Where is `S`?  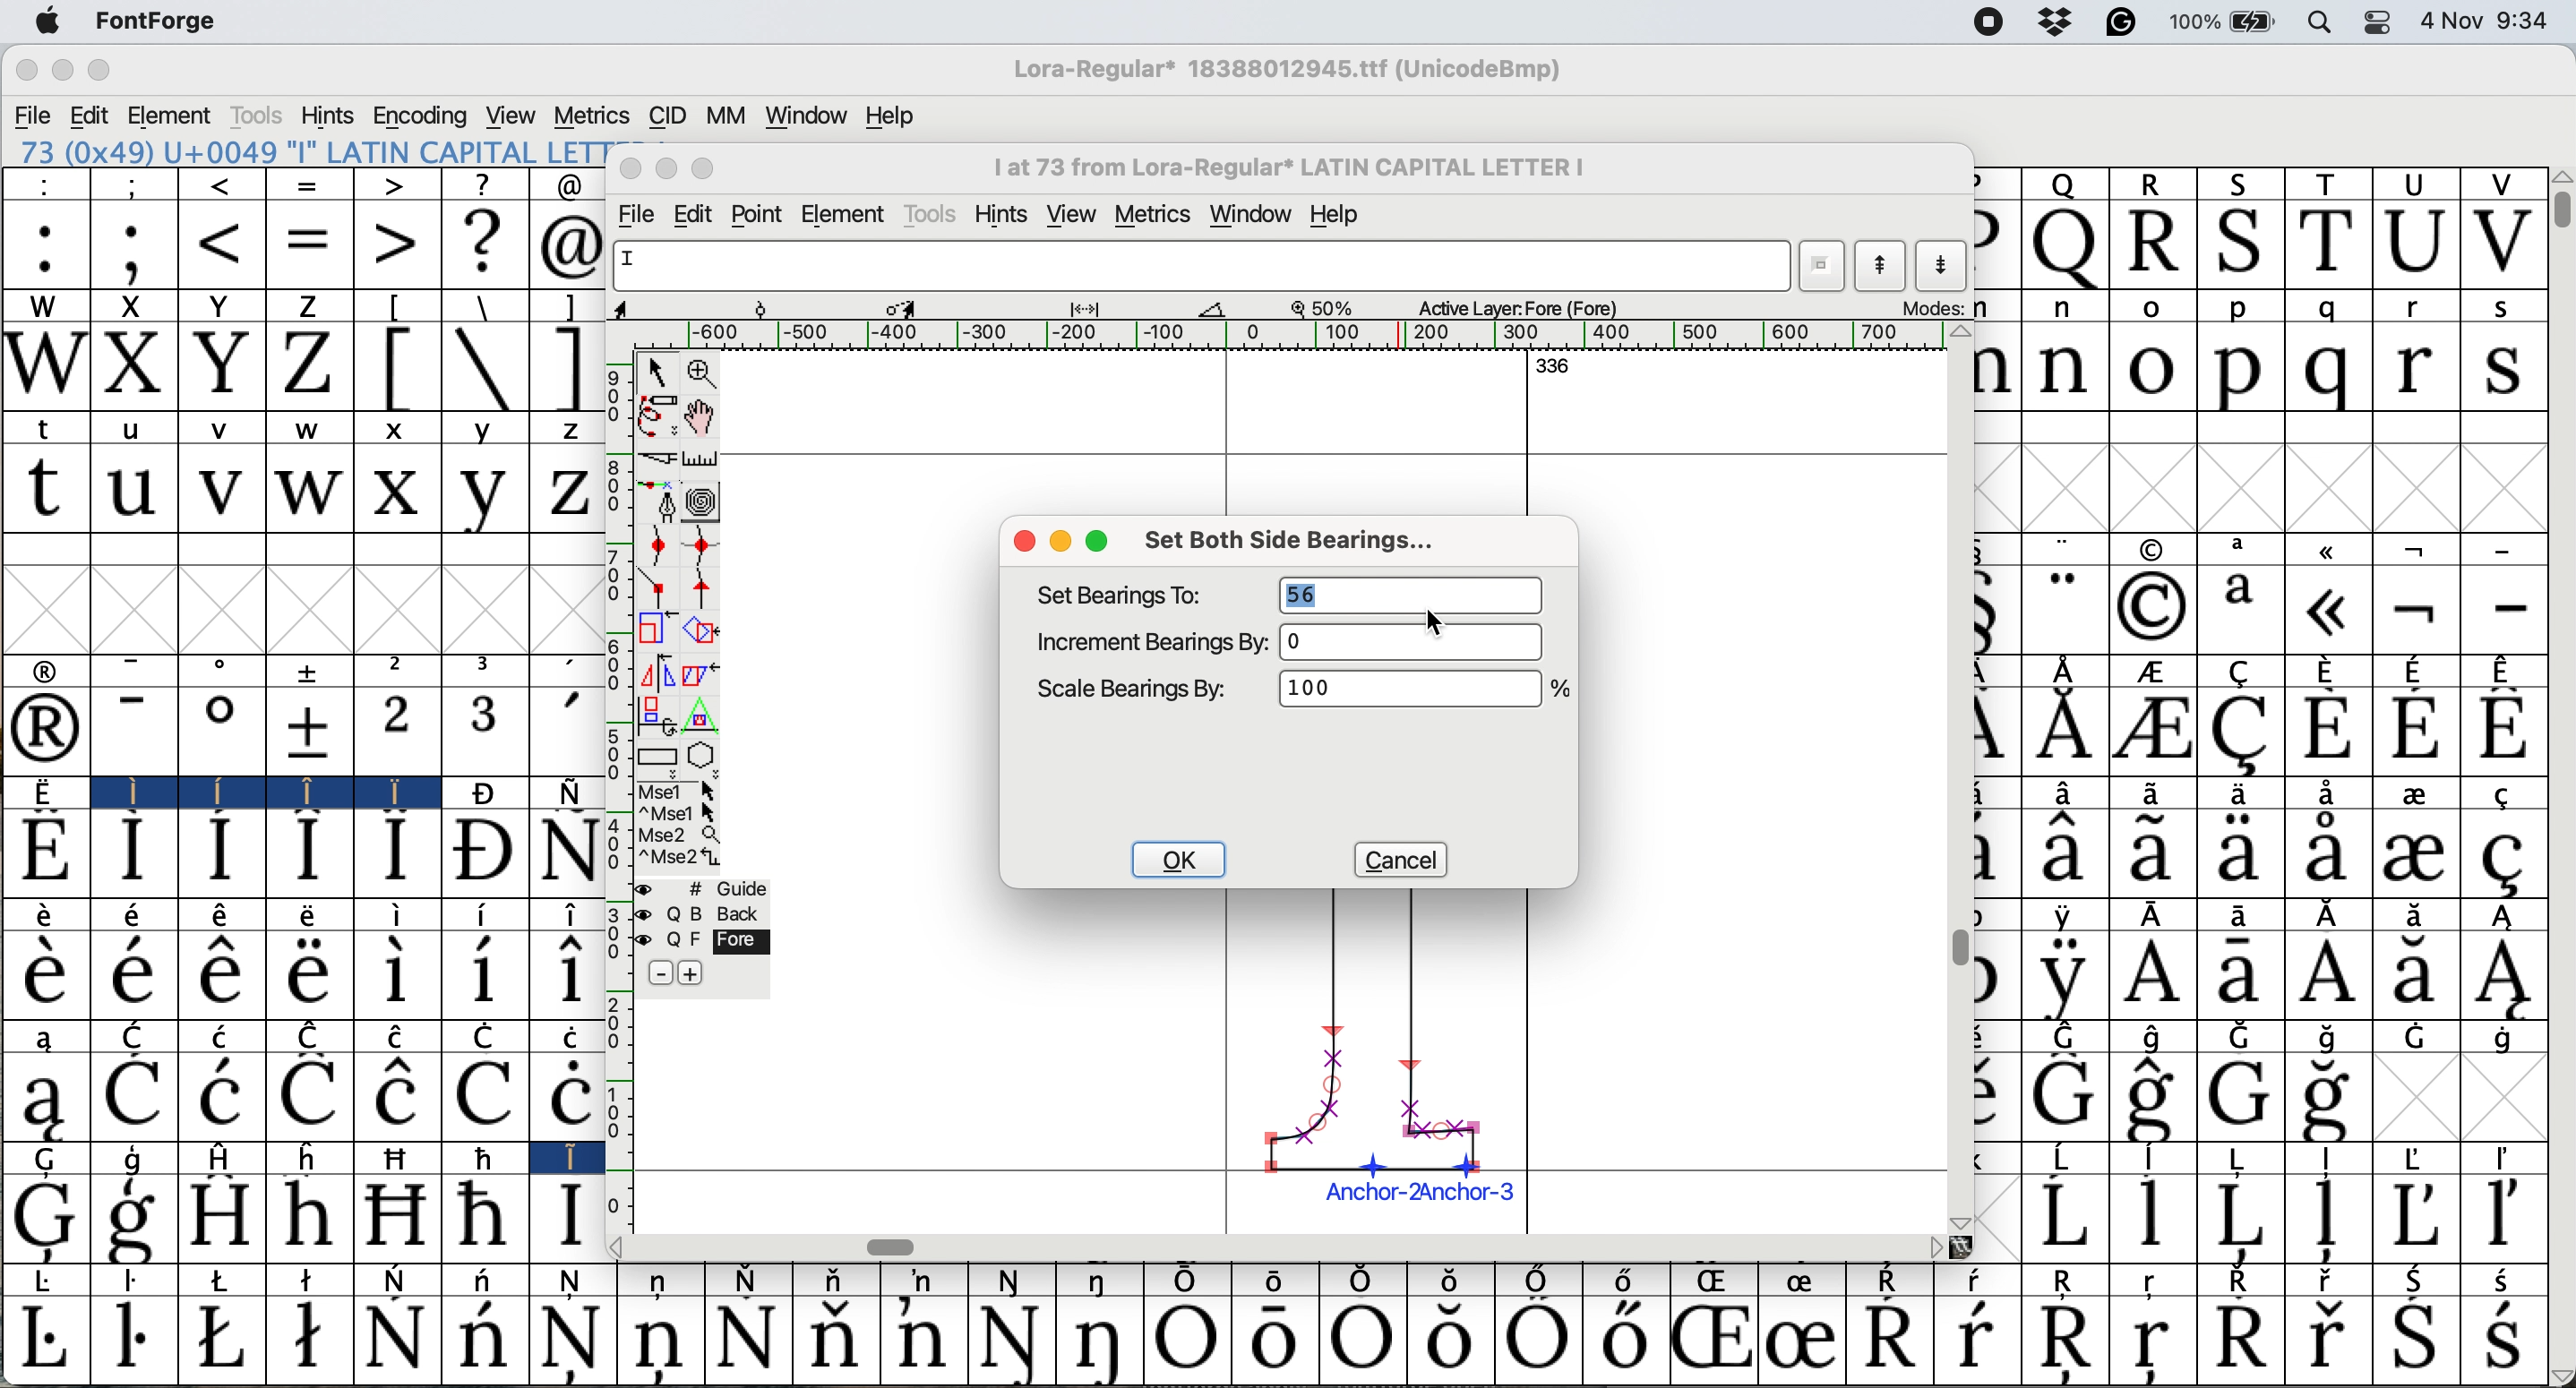
S is located at coordinates (2235, 182).